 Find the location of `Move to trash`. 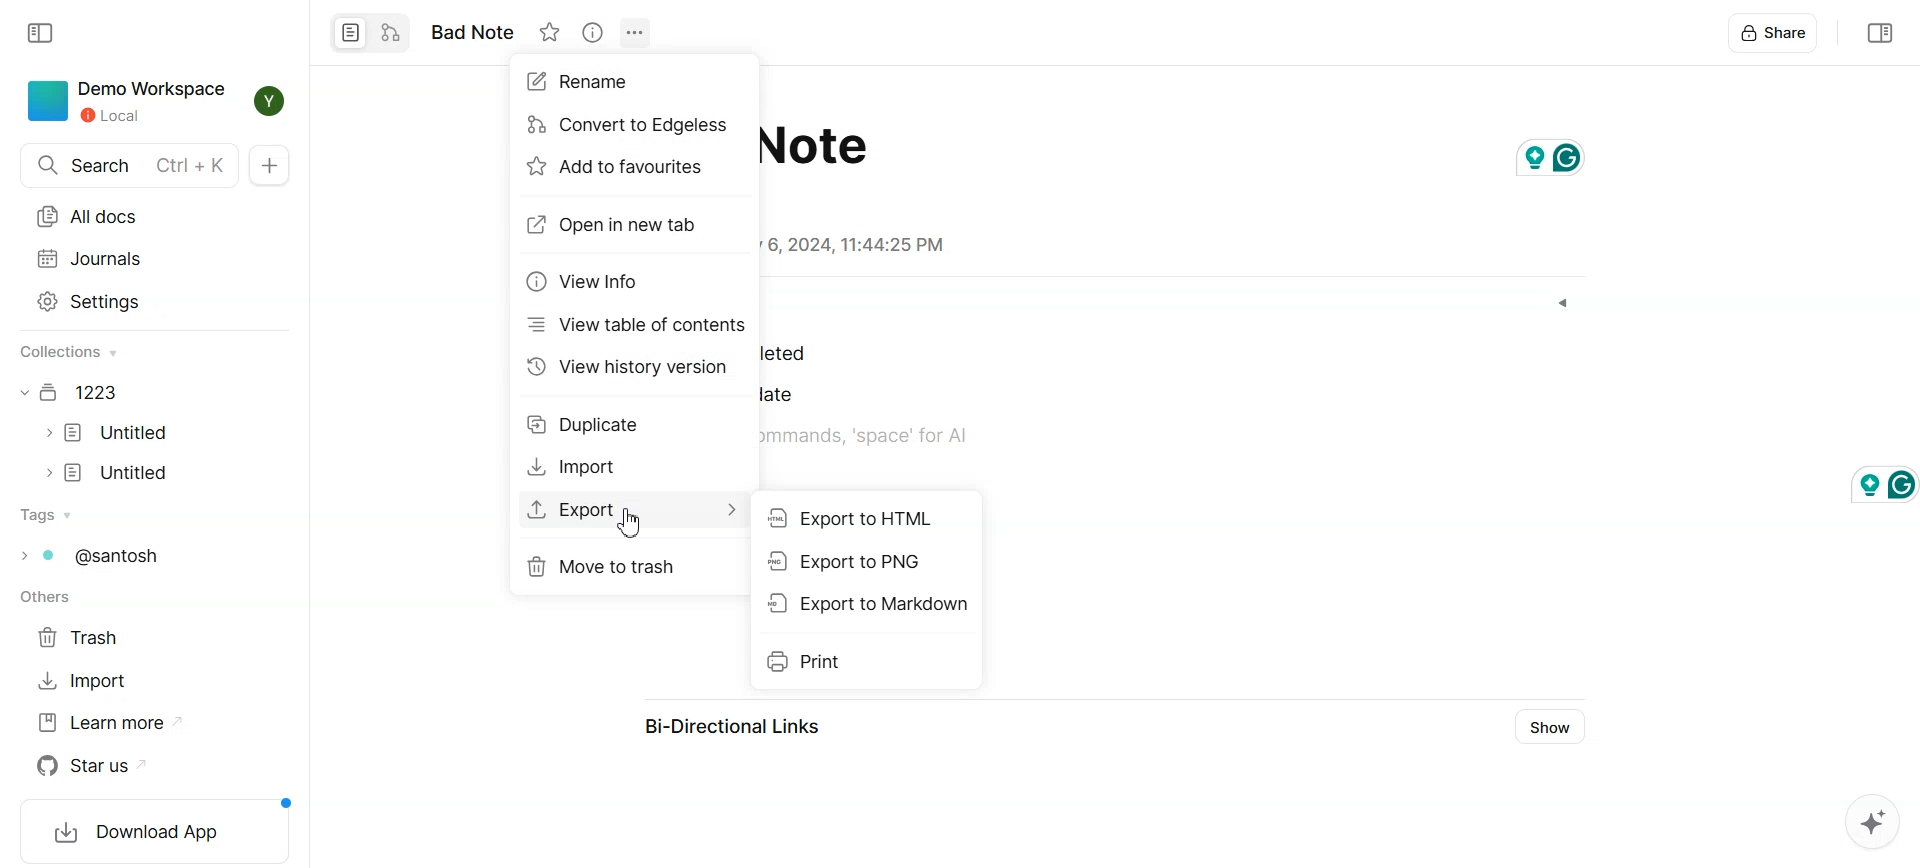

Move to trash is located at coordinates (634, 567).